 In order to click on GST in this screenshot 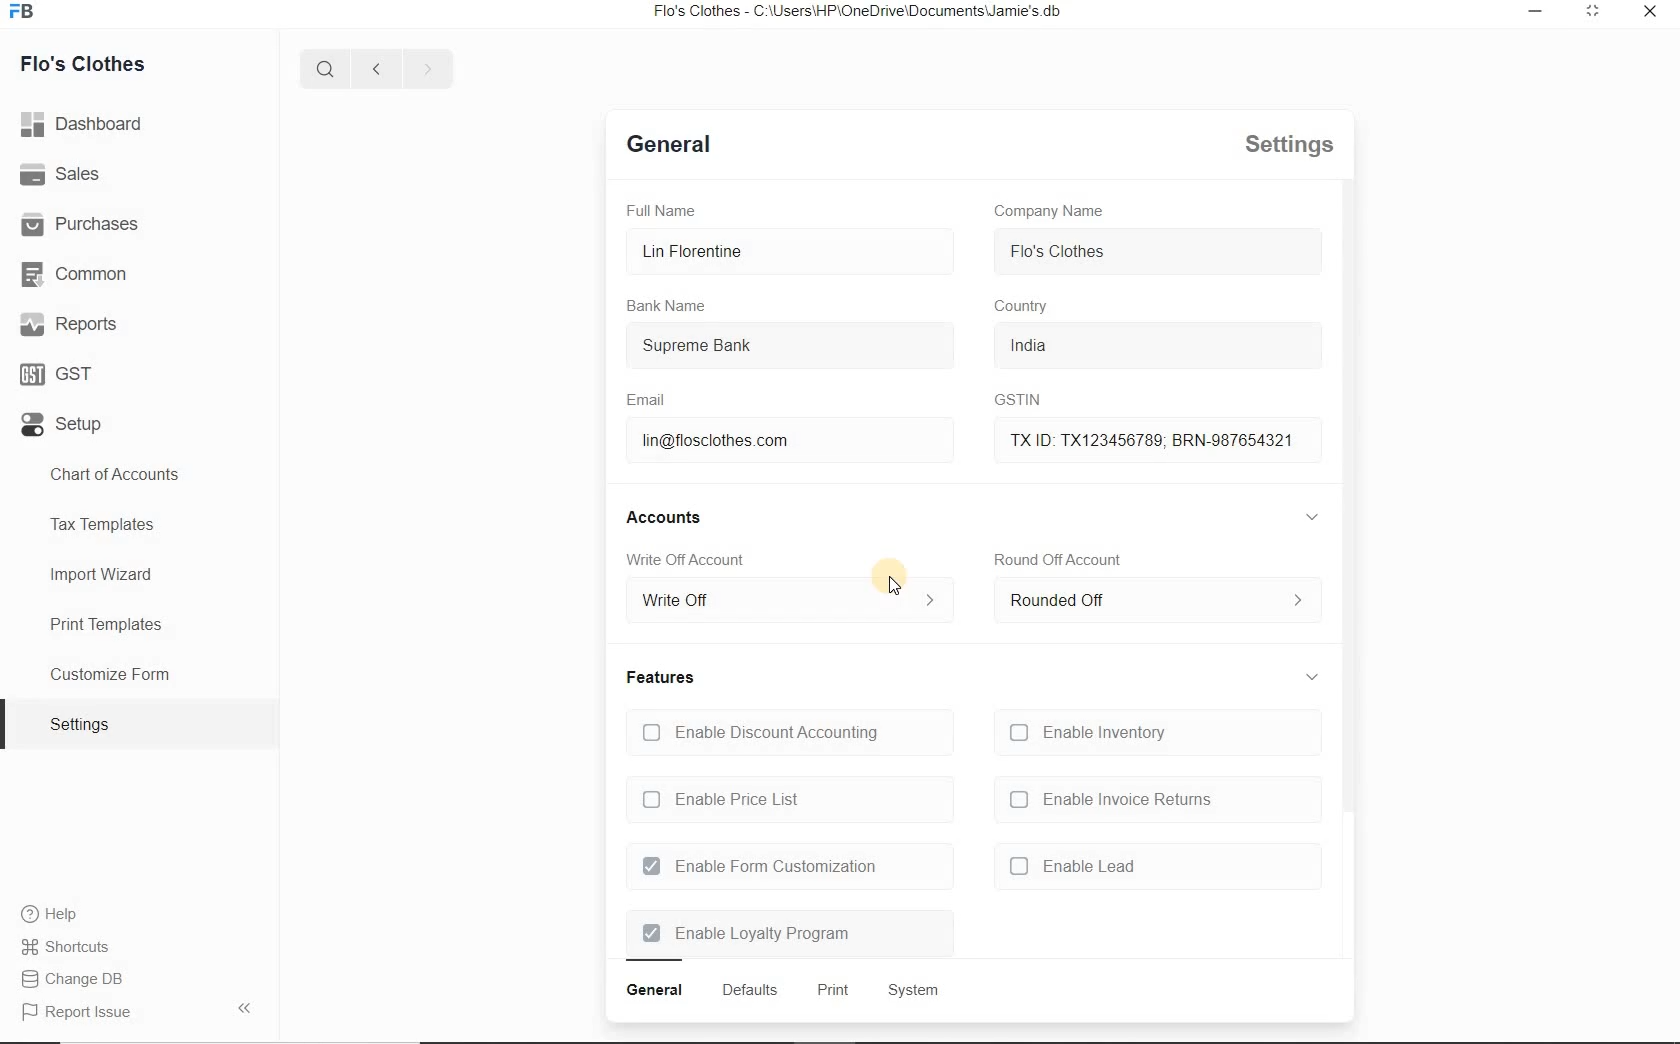, I will do `click(60, 374)`.